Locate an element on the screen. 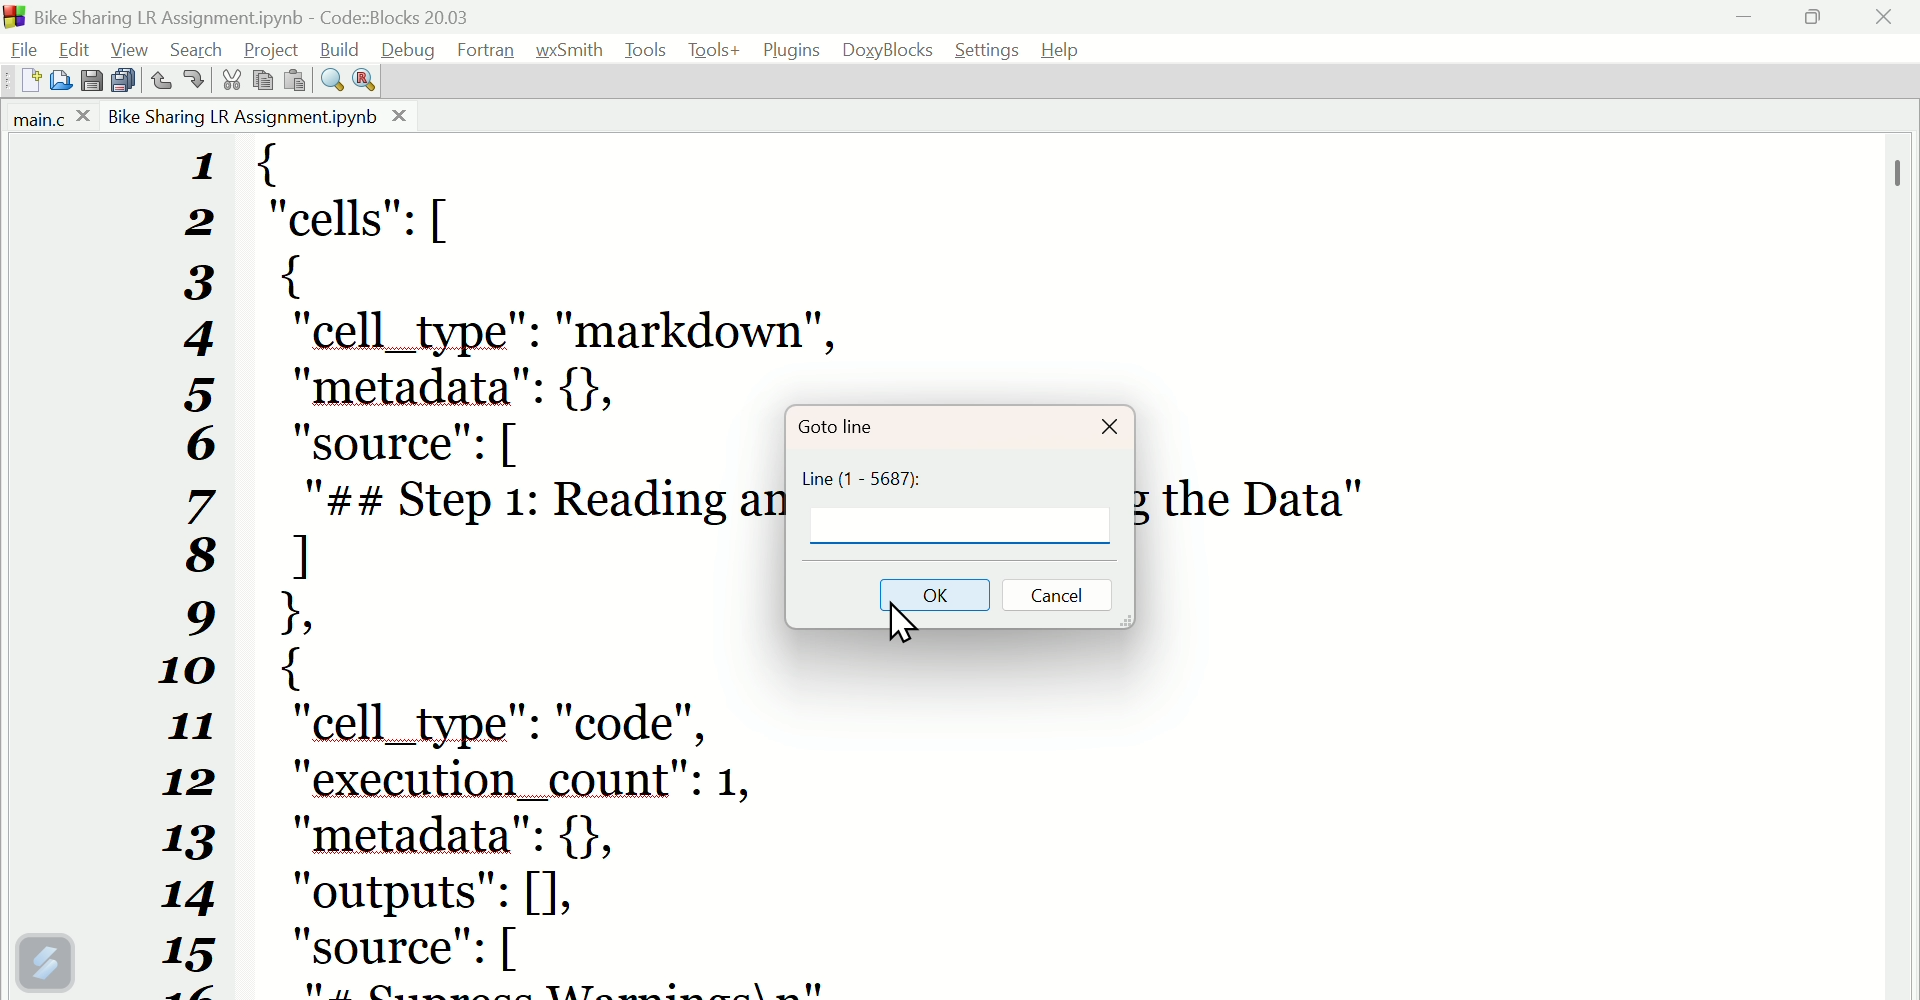 This screenshot has height=1000, width=1920. Plugins  is located at coordinates (790, 49).